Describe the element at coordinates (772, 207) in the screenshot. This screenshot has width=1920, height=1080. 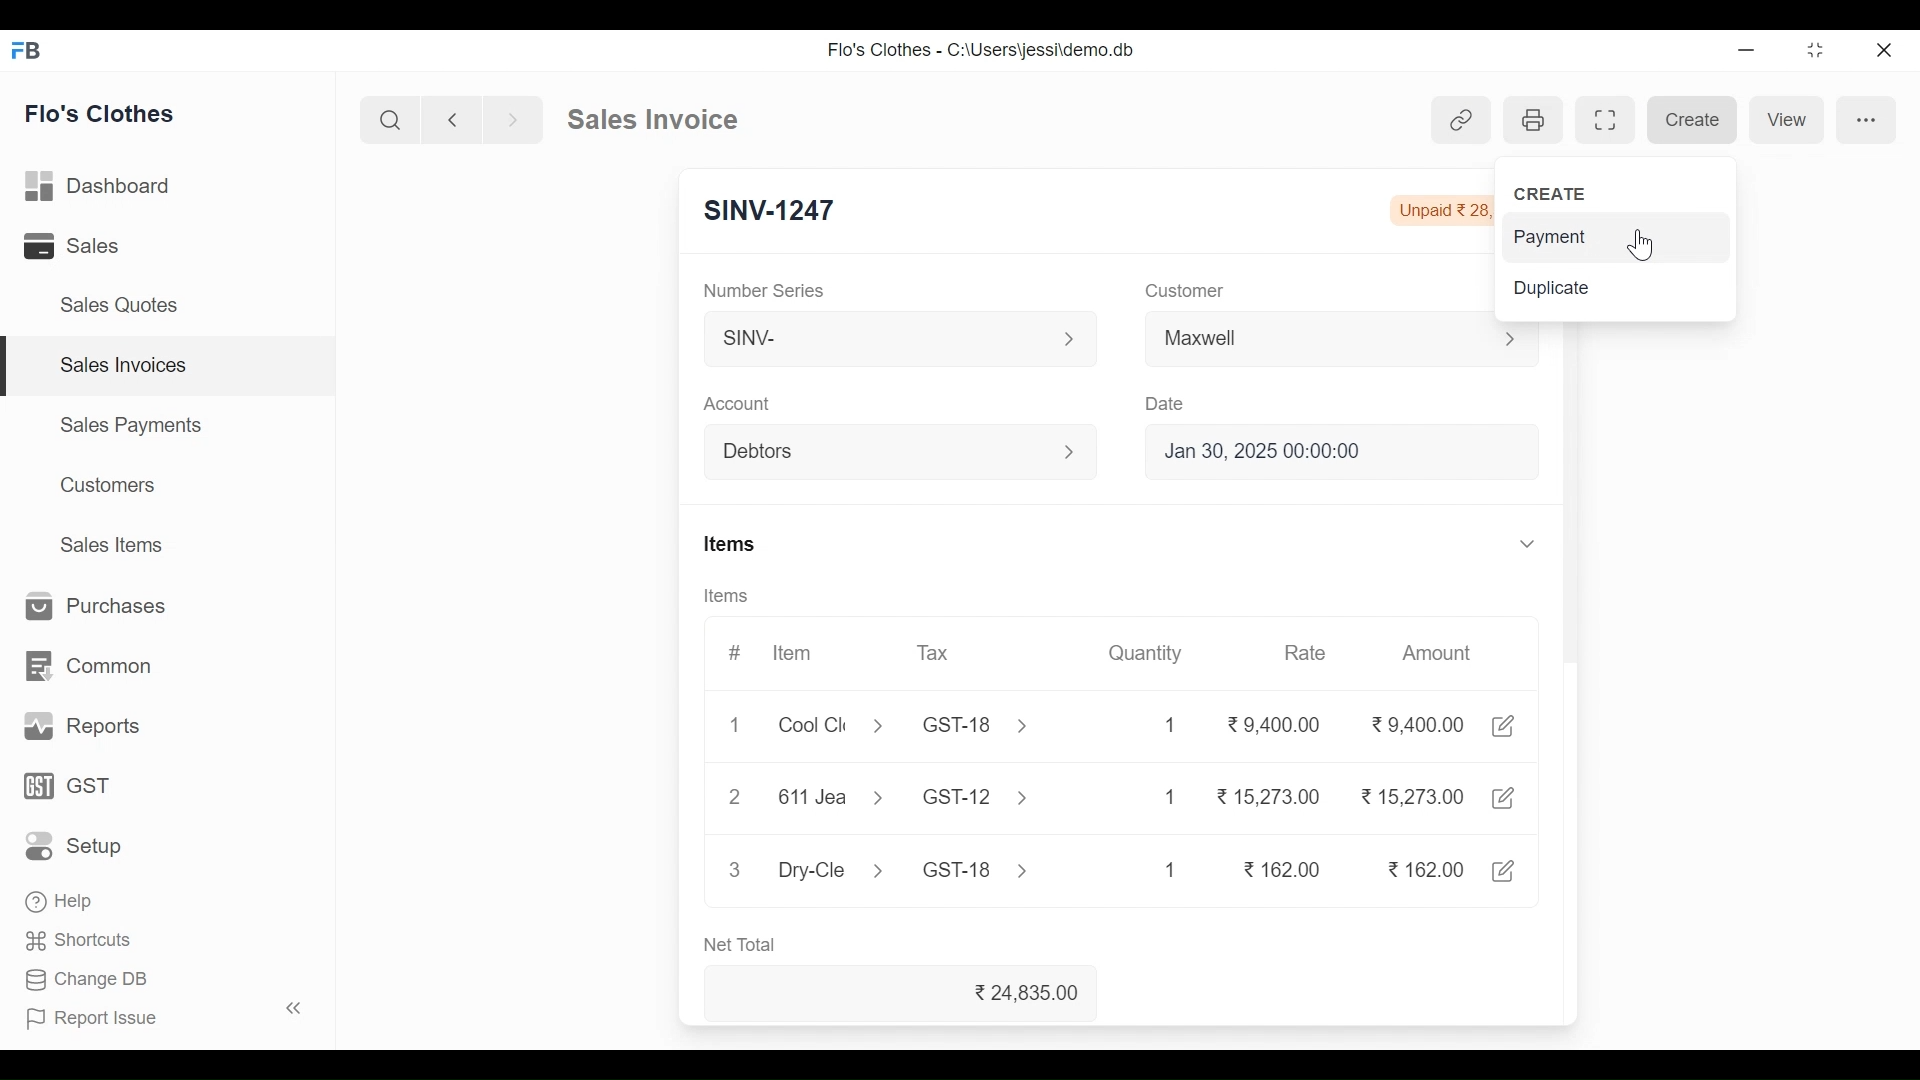
I see `SINV-1247` at that location.